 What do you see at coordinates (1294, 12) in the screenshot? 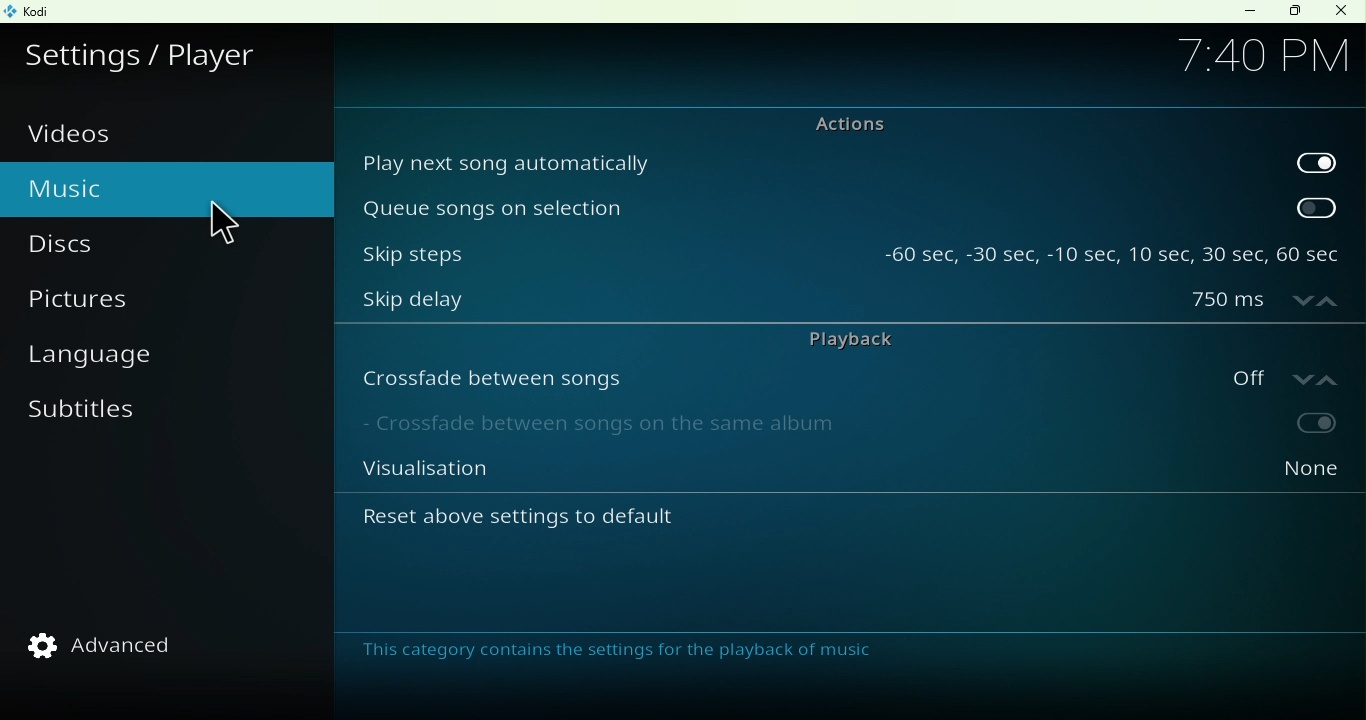
I see `Maximize` at bounding box center [1294, 12].